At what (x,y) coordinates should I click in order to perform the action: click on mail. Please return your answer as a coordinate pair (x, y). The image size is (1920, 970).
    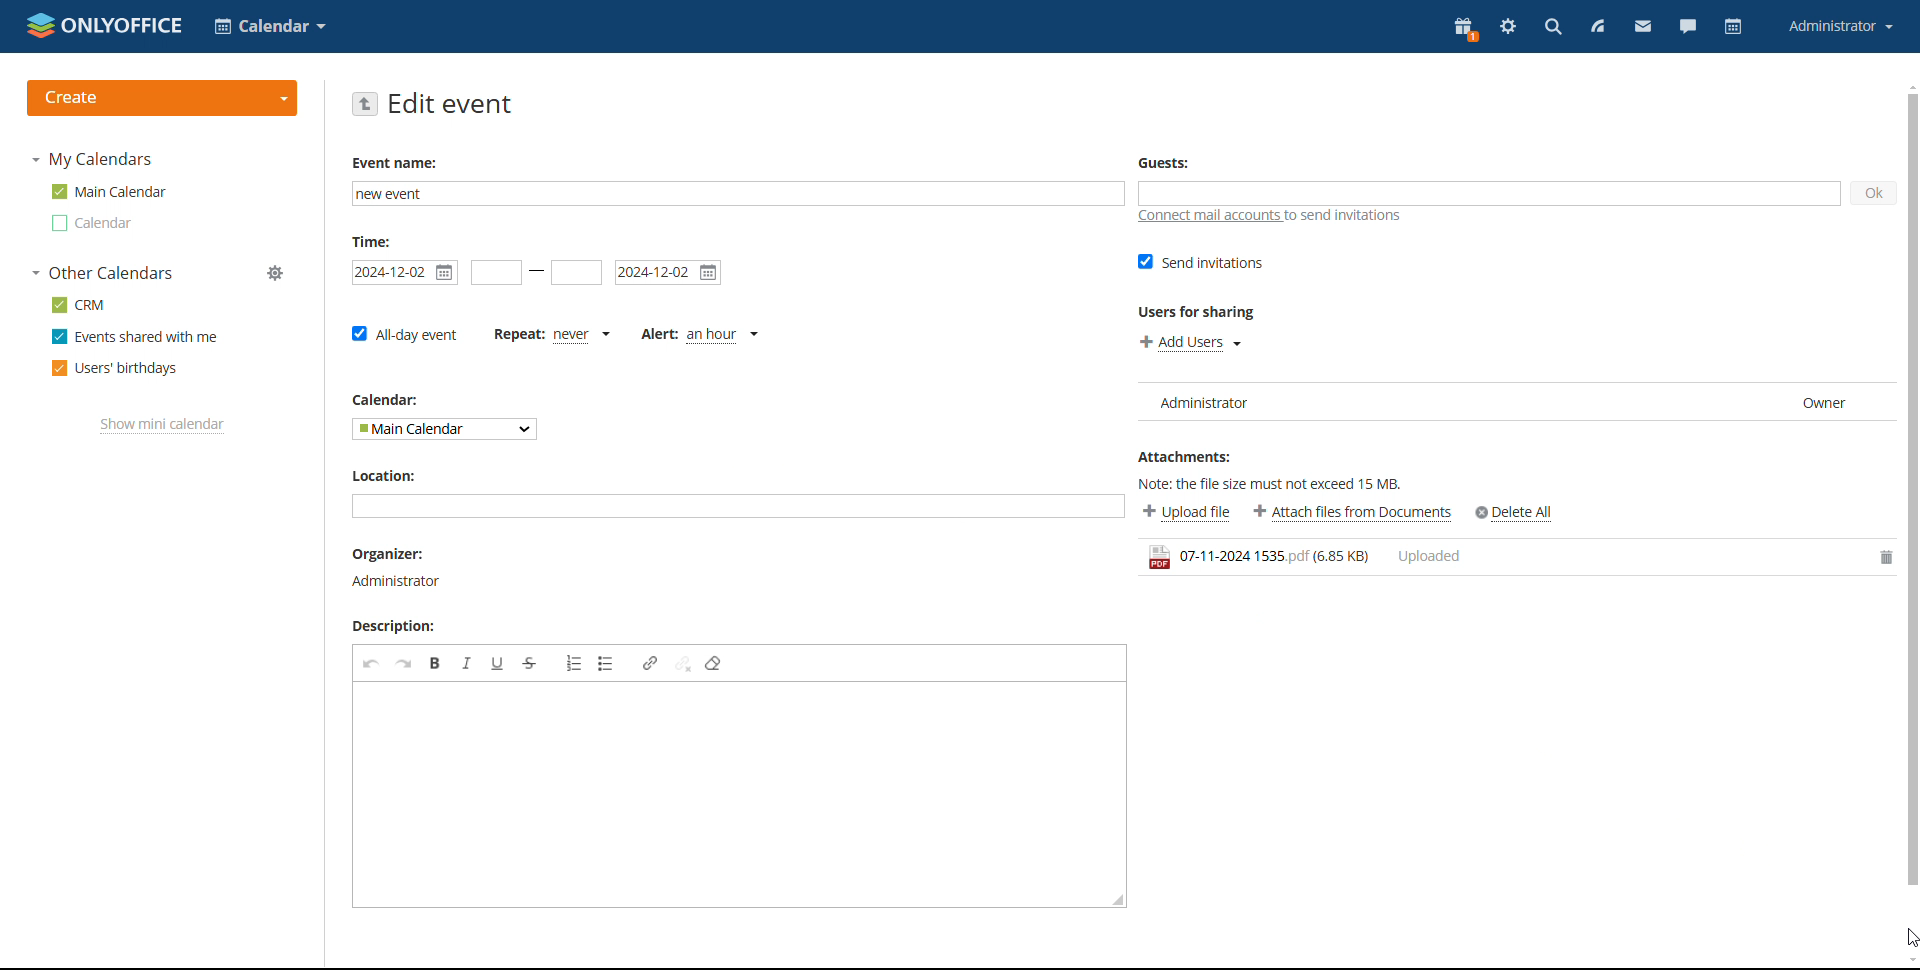
    Looking at the image, I should click on (1643, 27).